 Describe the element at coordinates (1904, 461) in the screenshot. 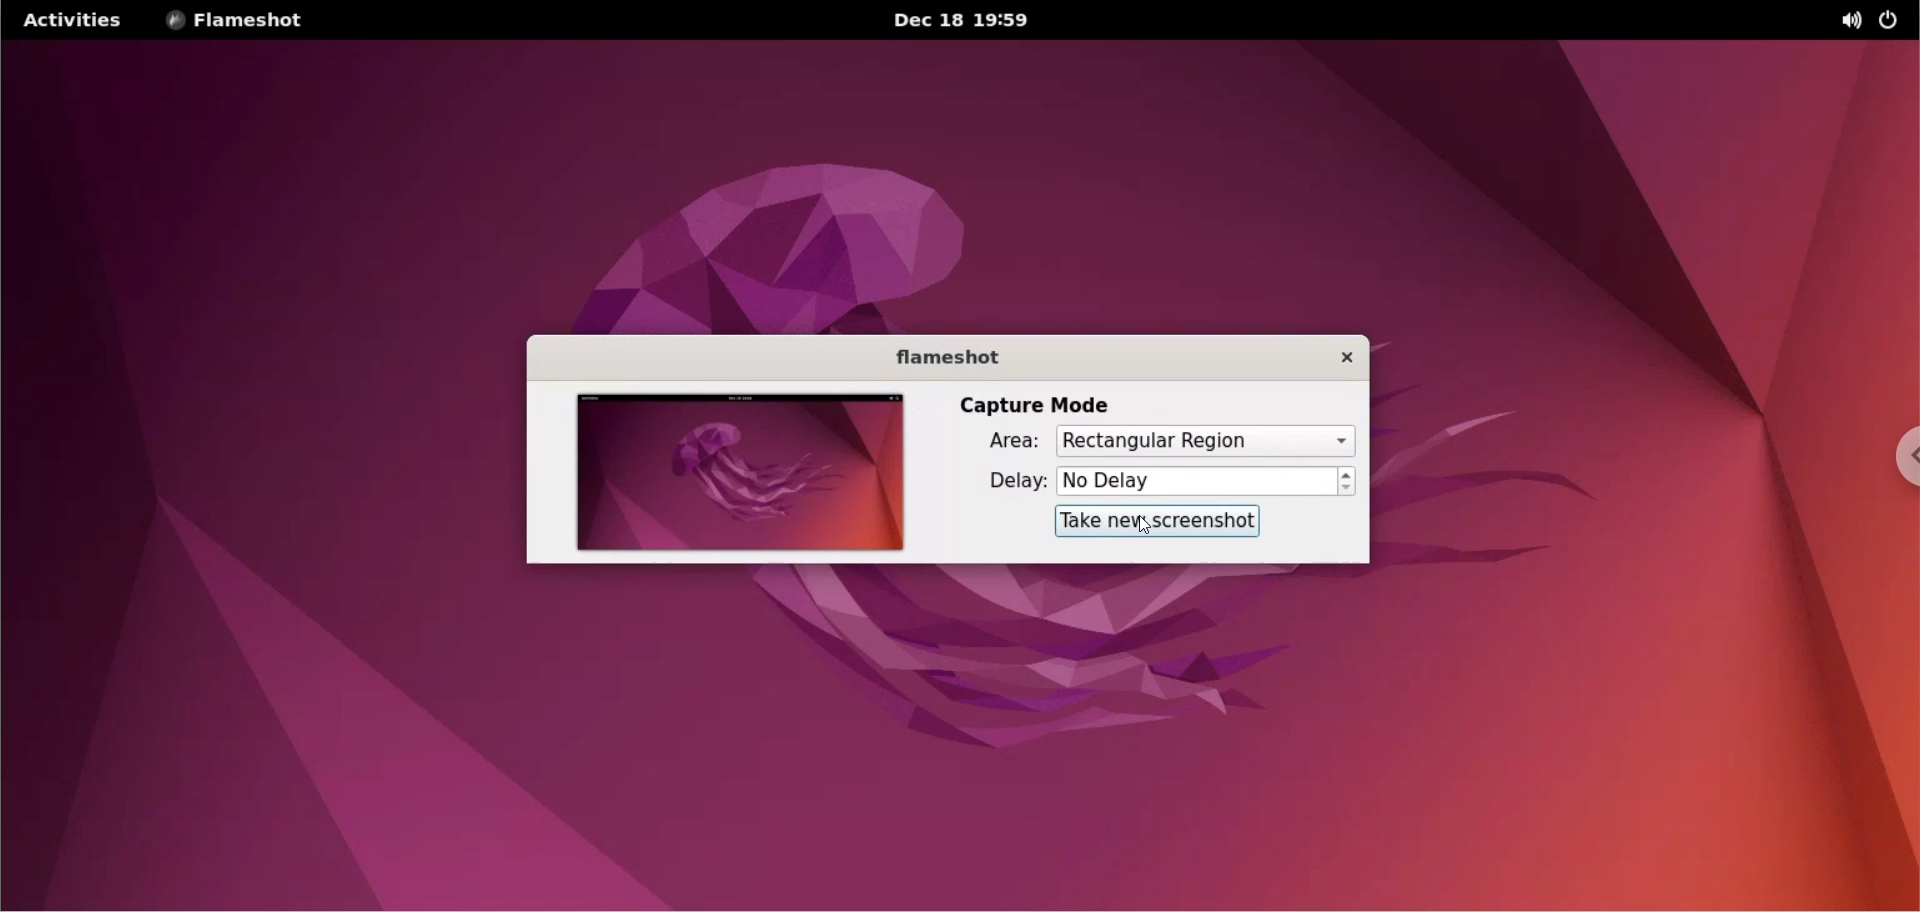

I see `chrome options` at that location.